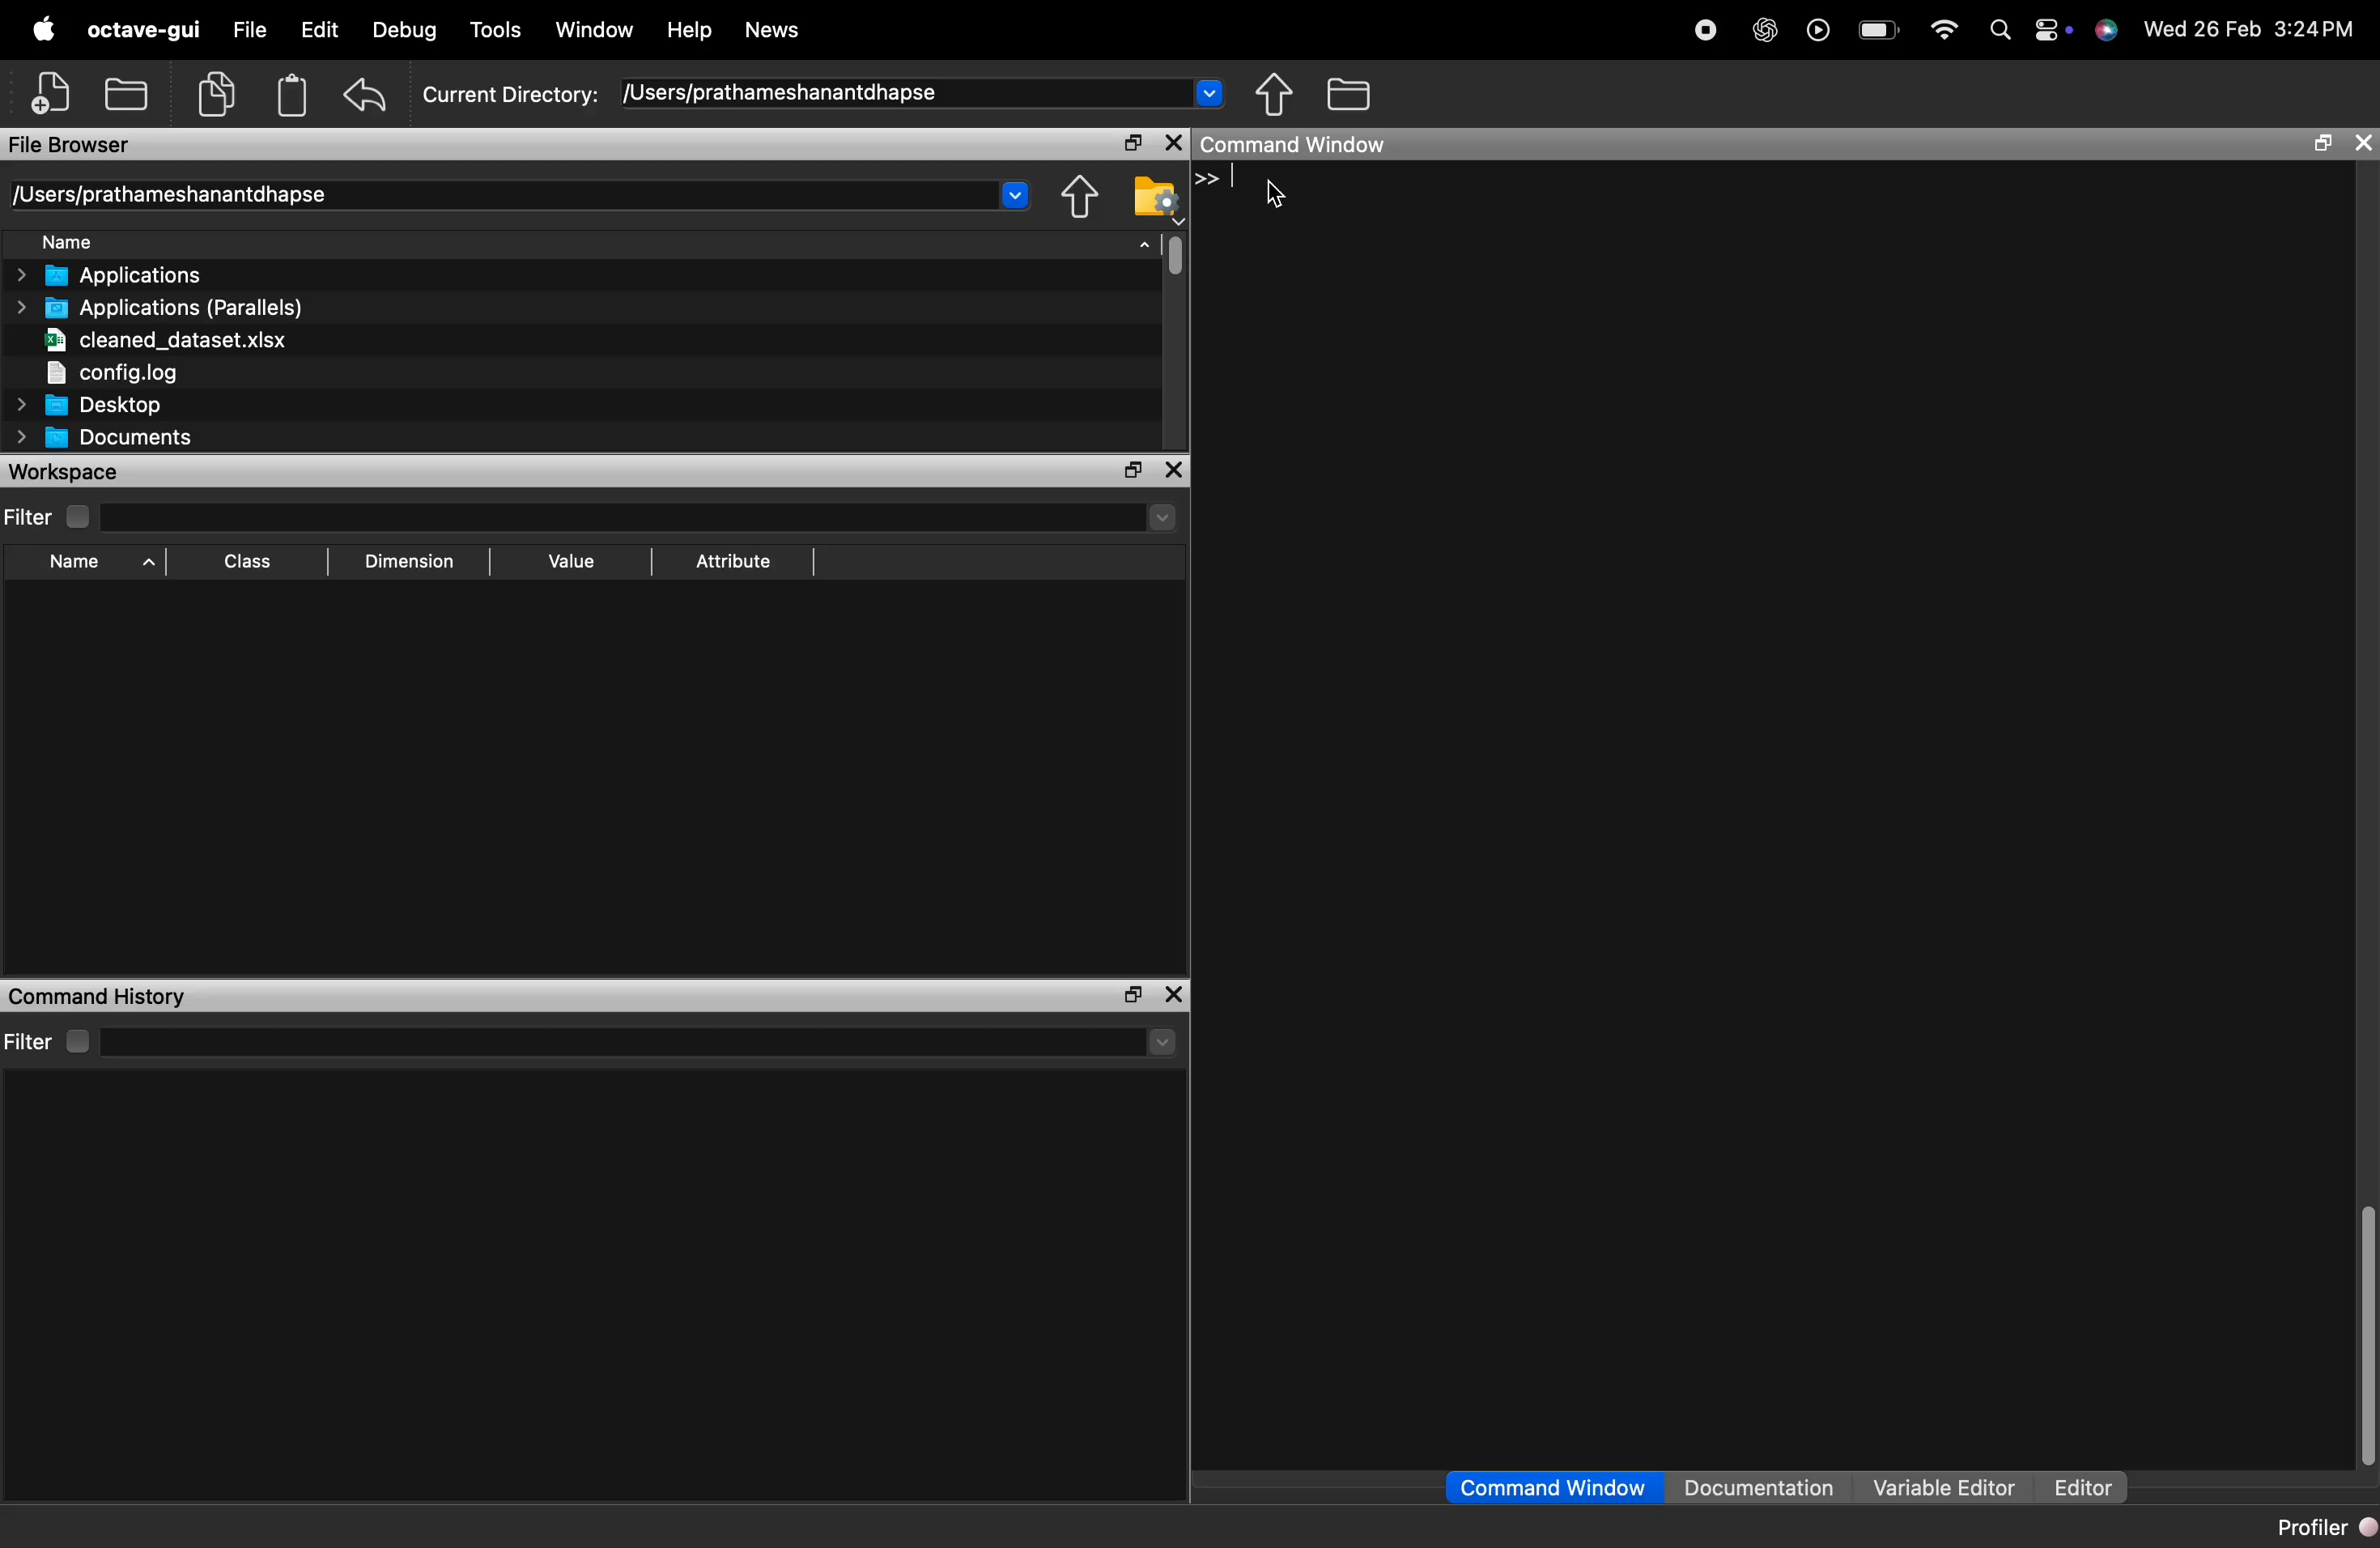 The height and width of the screenshot is (1548, 2380). What do you see at coordinates (128, 94) in the screenshot?
I see `open an existing file in directory` at bounding box center [128, 94].